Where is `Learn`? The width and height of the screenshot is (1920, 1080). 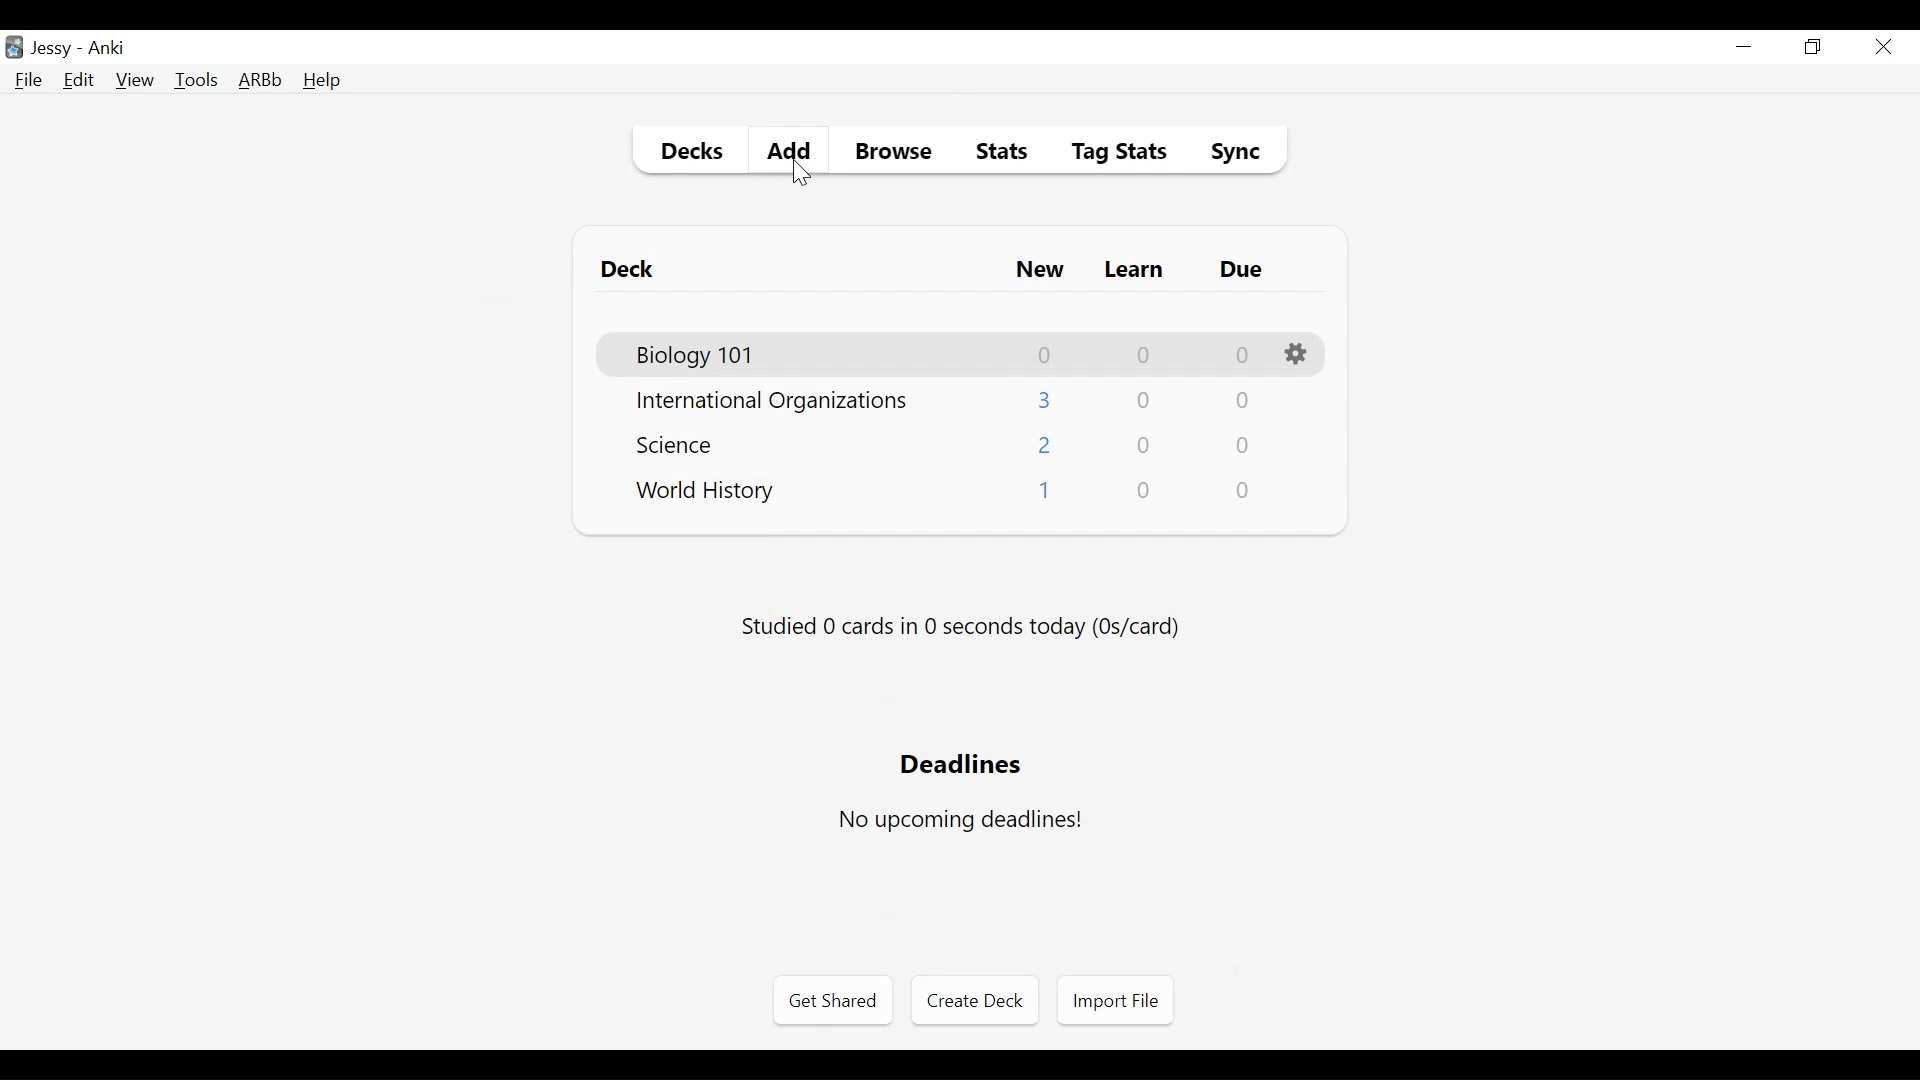
Learn is located at coordinates (1133, 271).